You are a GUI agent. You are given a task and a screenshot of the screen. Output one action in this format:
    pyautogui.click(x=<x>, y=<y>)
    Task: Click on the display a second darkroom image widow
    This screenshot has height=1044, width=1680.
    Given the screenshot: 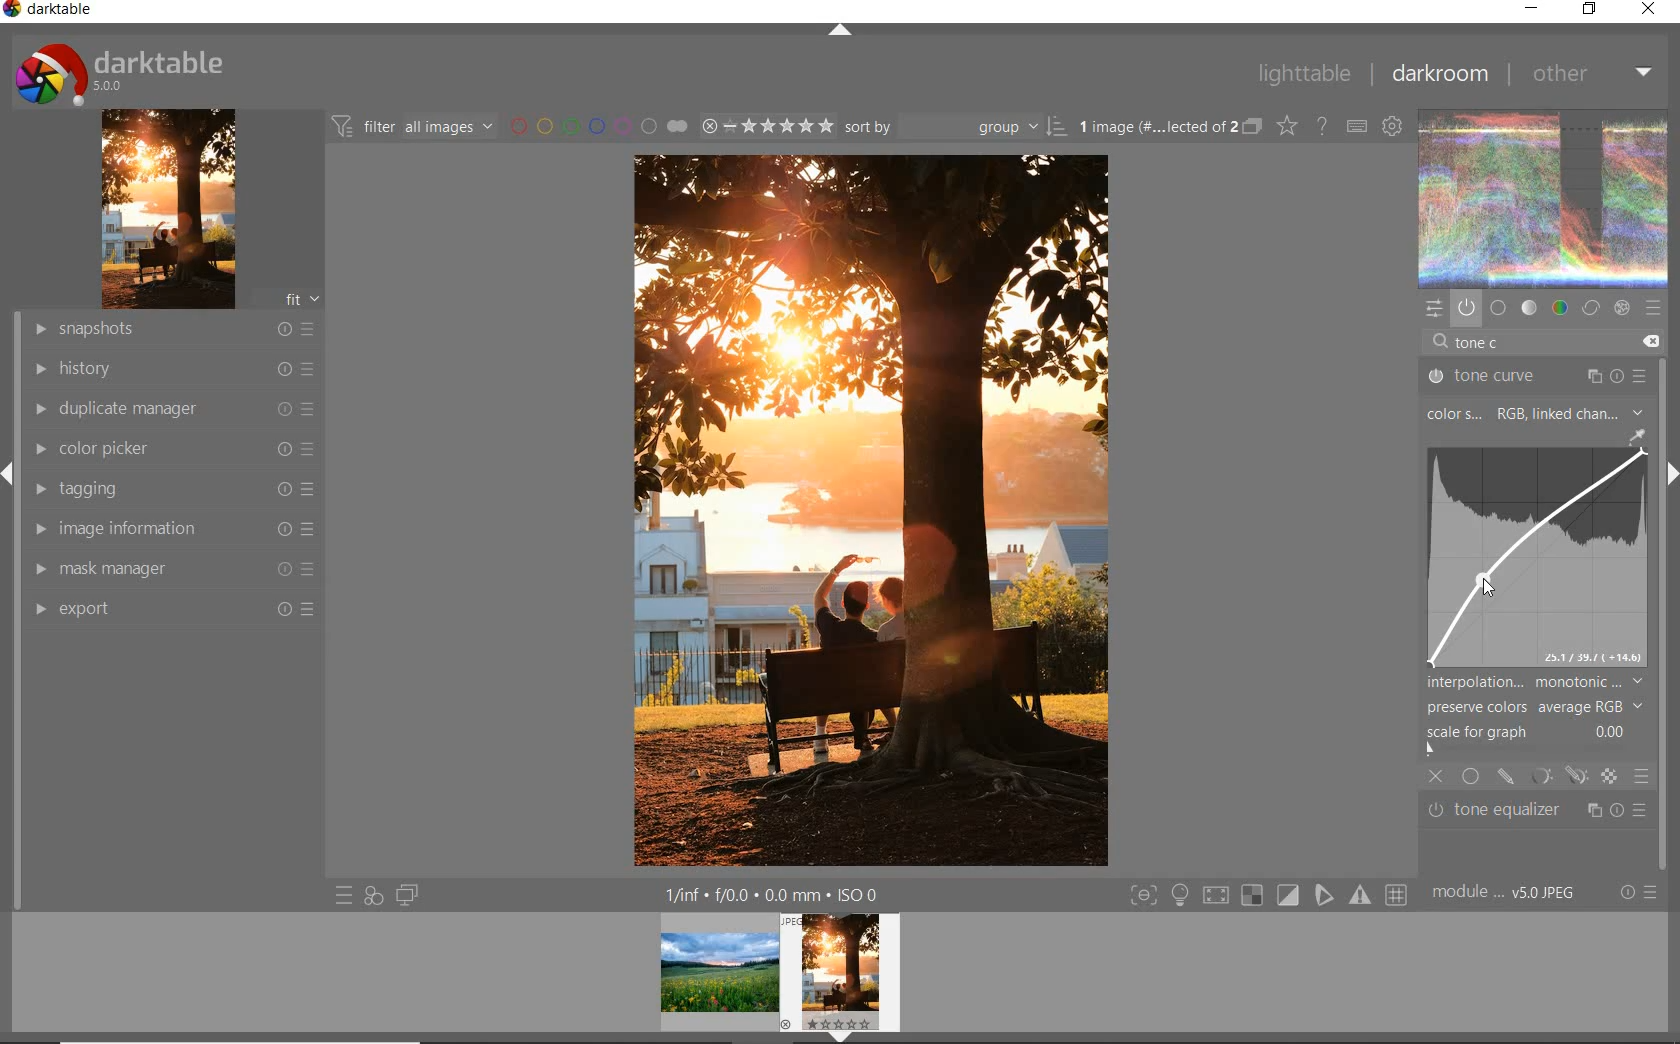 What is the action you would take?
    pyautogui.click(x=408, y=895)
    